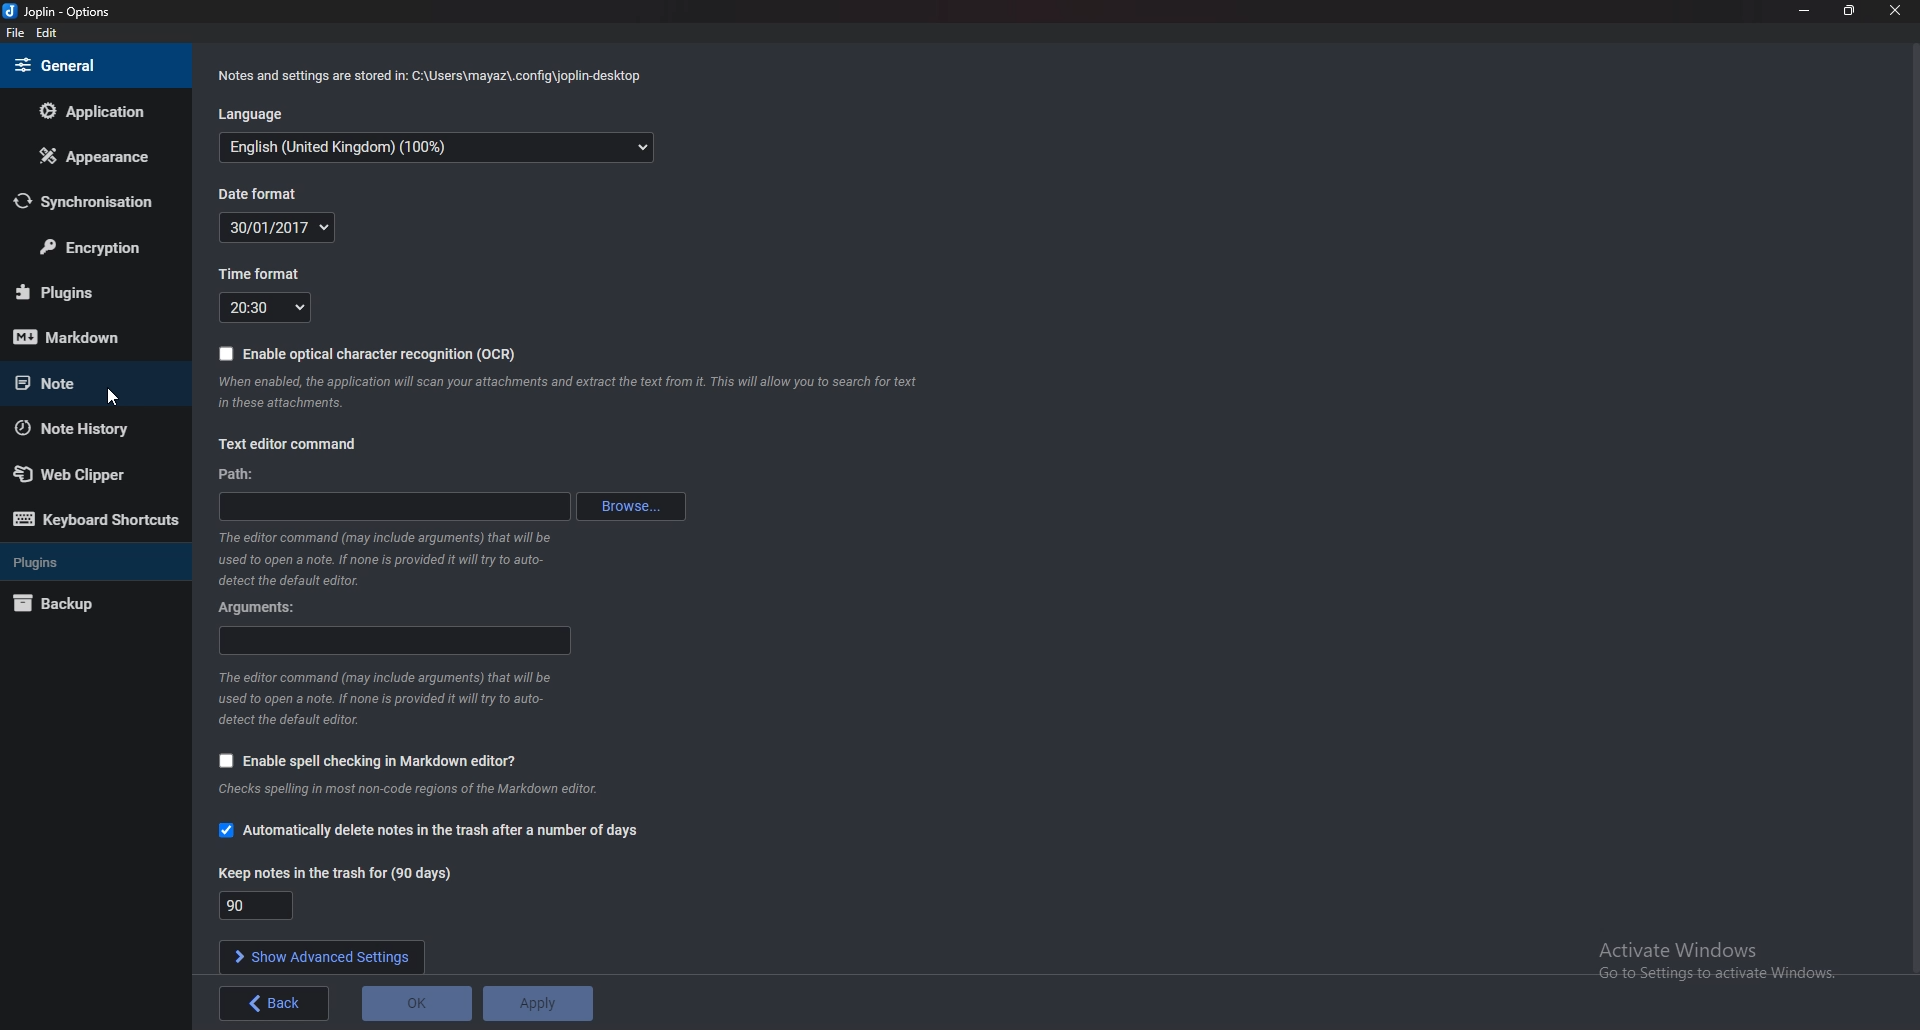 The image size is (1920, 1030). What do you see at coordinates (439, 147) in the screenshot?
I see `language` at bounding box center [439, 147].